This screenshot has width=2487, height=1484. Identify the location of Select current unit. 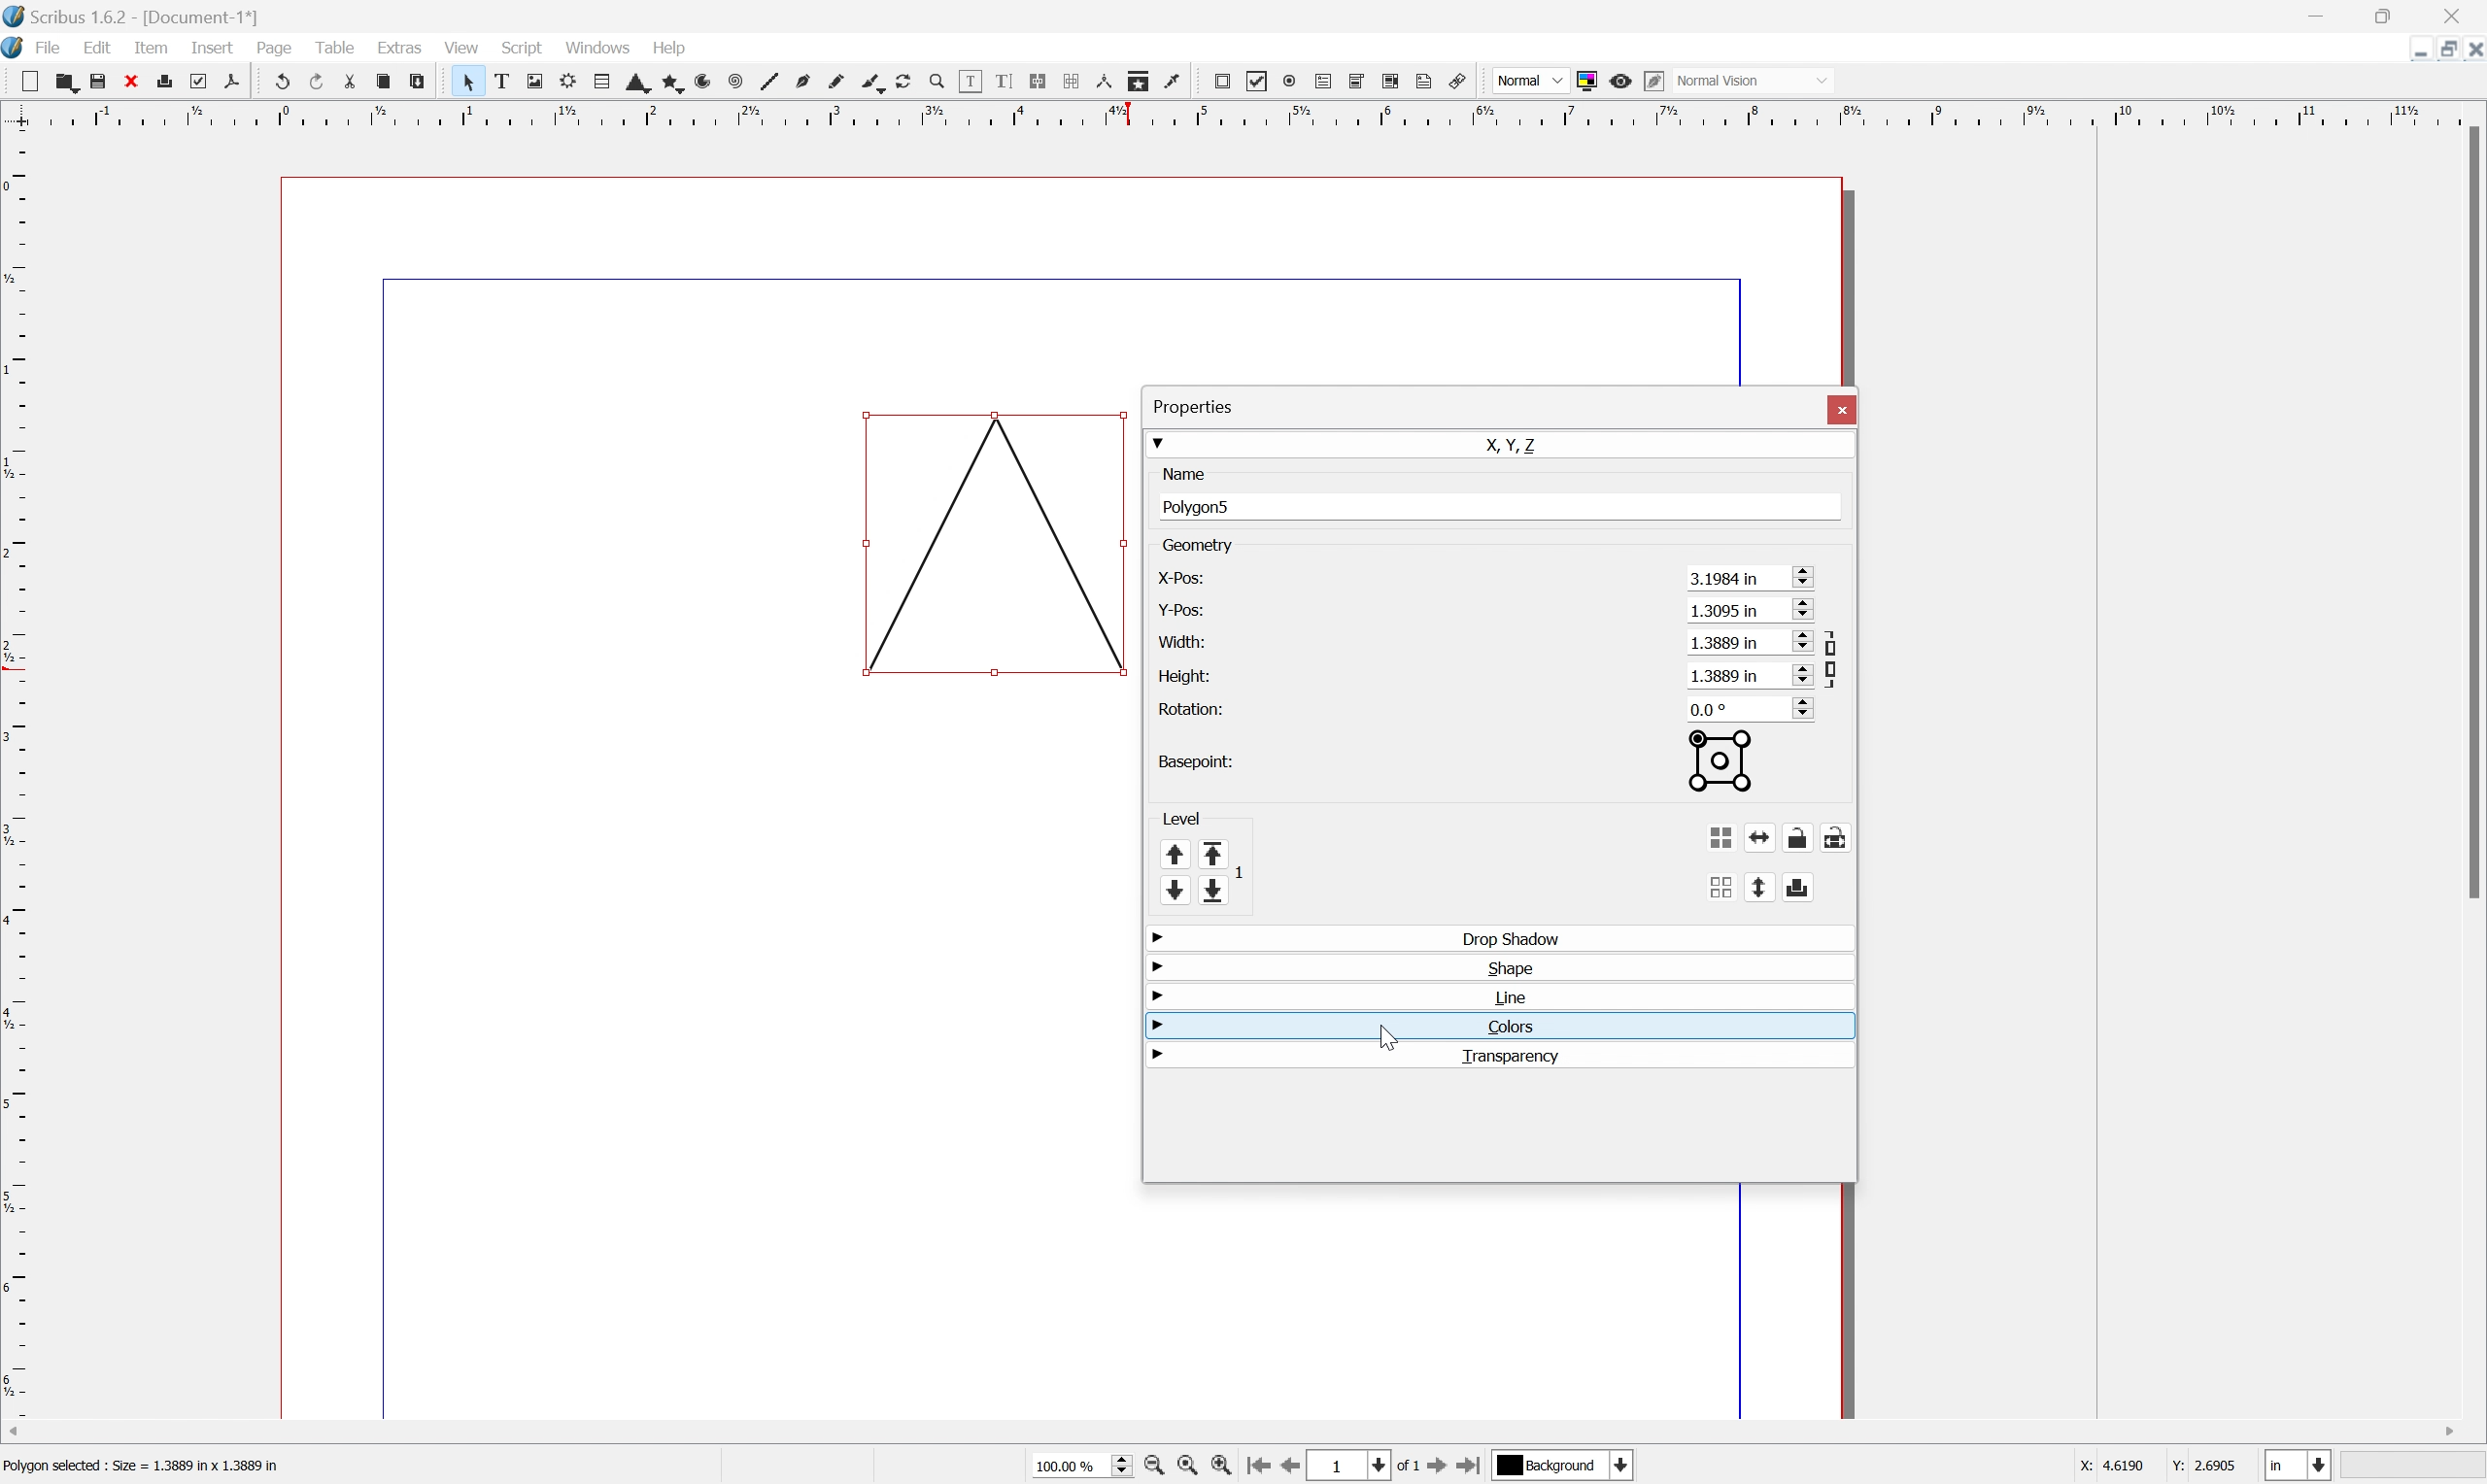
(2302, 1465).